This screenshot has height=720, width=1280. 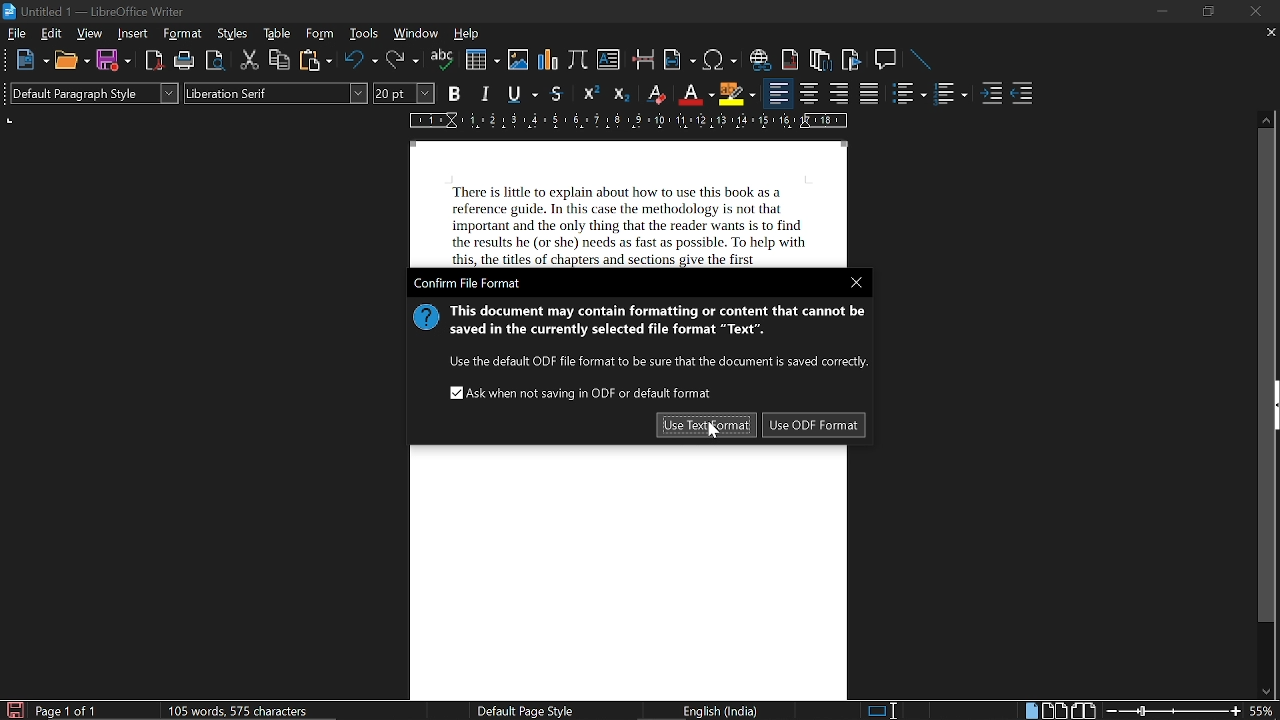 What do you see at coordinates (442, 59) in the screenshot?
I see `spell check` at bounding box center [442, 59].